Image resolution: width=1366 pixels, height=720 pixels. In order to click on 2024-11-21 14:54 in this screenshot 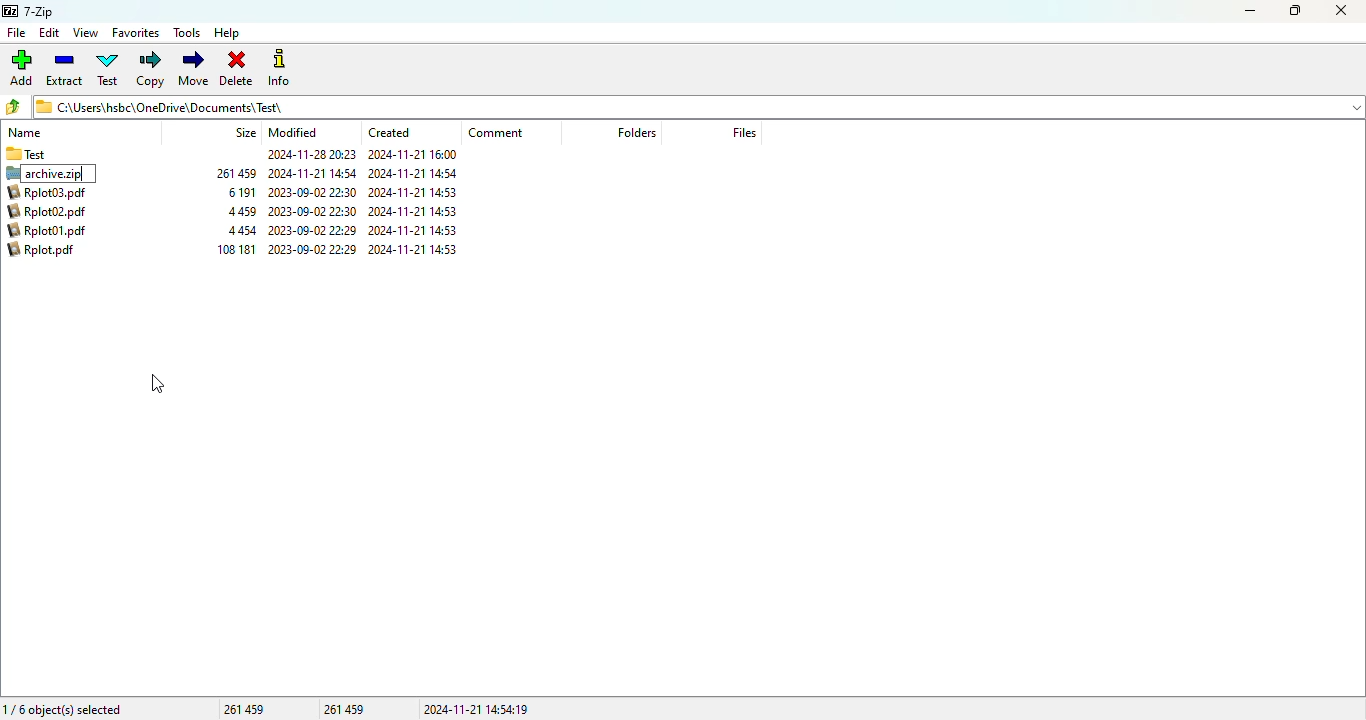, I will do `click(416, 172)`.